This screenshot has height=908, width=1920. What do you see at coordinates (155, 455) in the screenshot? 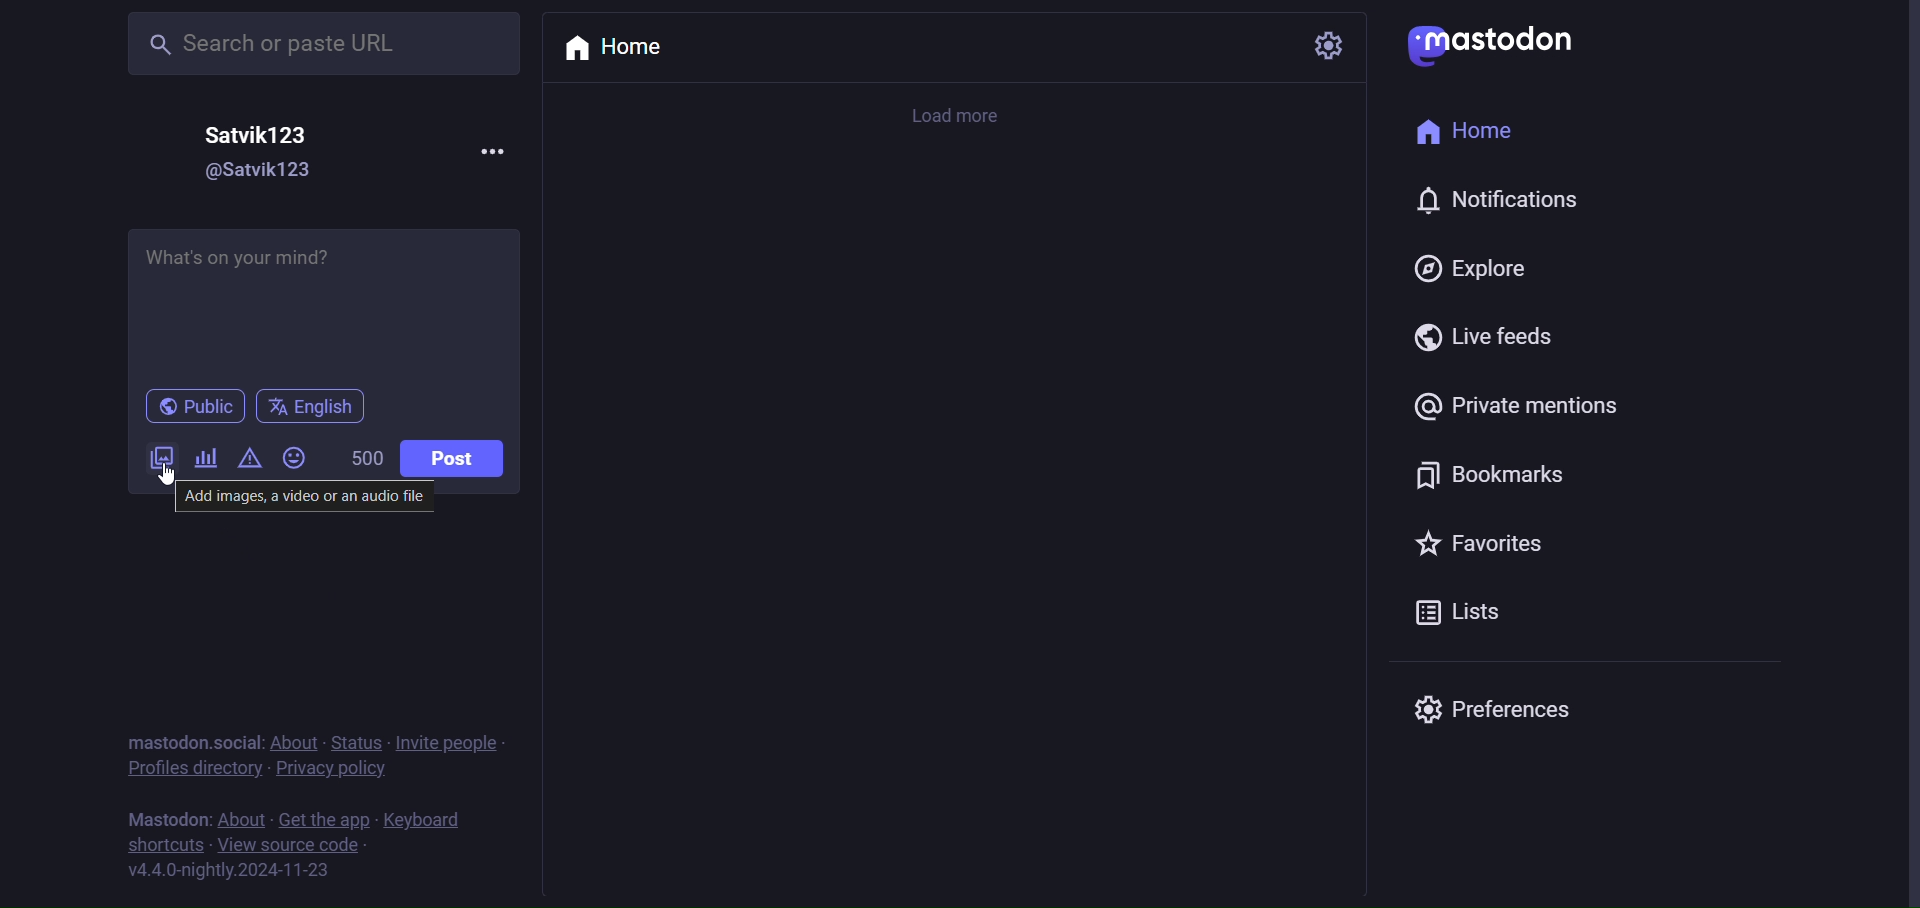
I see `image/video` at bounding box center [155, 455].